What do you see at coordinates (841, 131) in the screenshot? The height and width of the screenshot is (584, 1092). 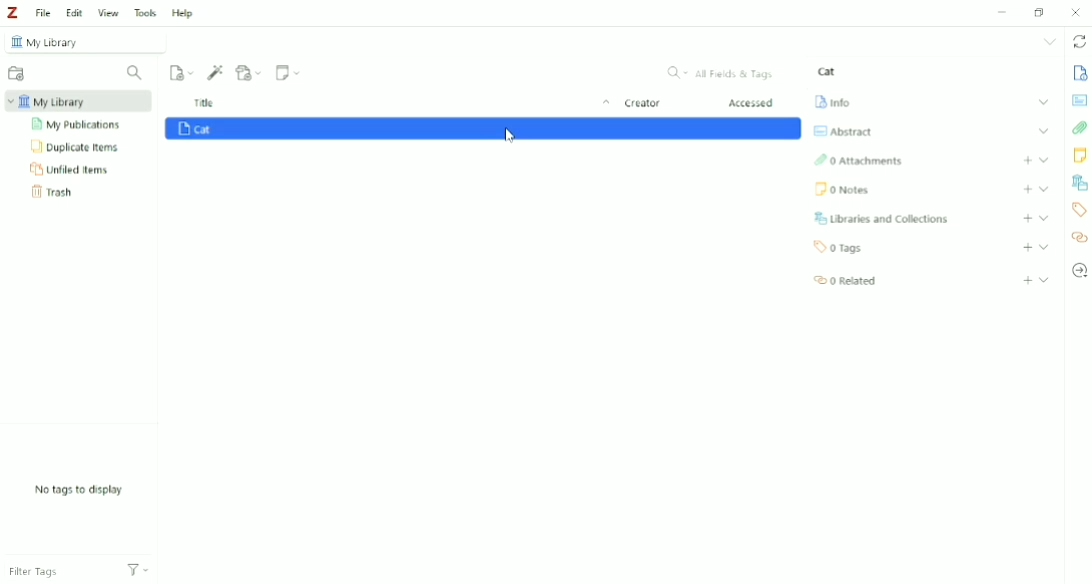 I see `Abstract` at bounding box center [841, 131].